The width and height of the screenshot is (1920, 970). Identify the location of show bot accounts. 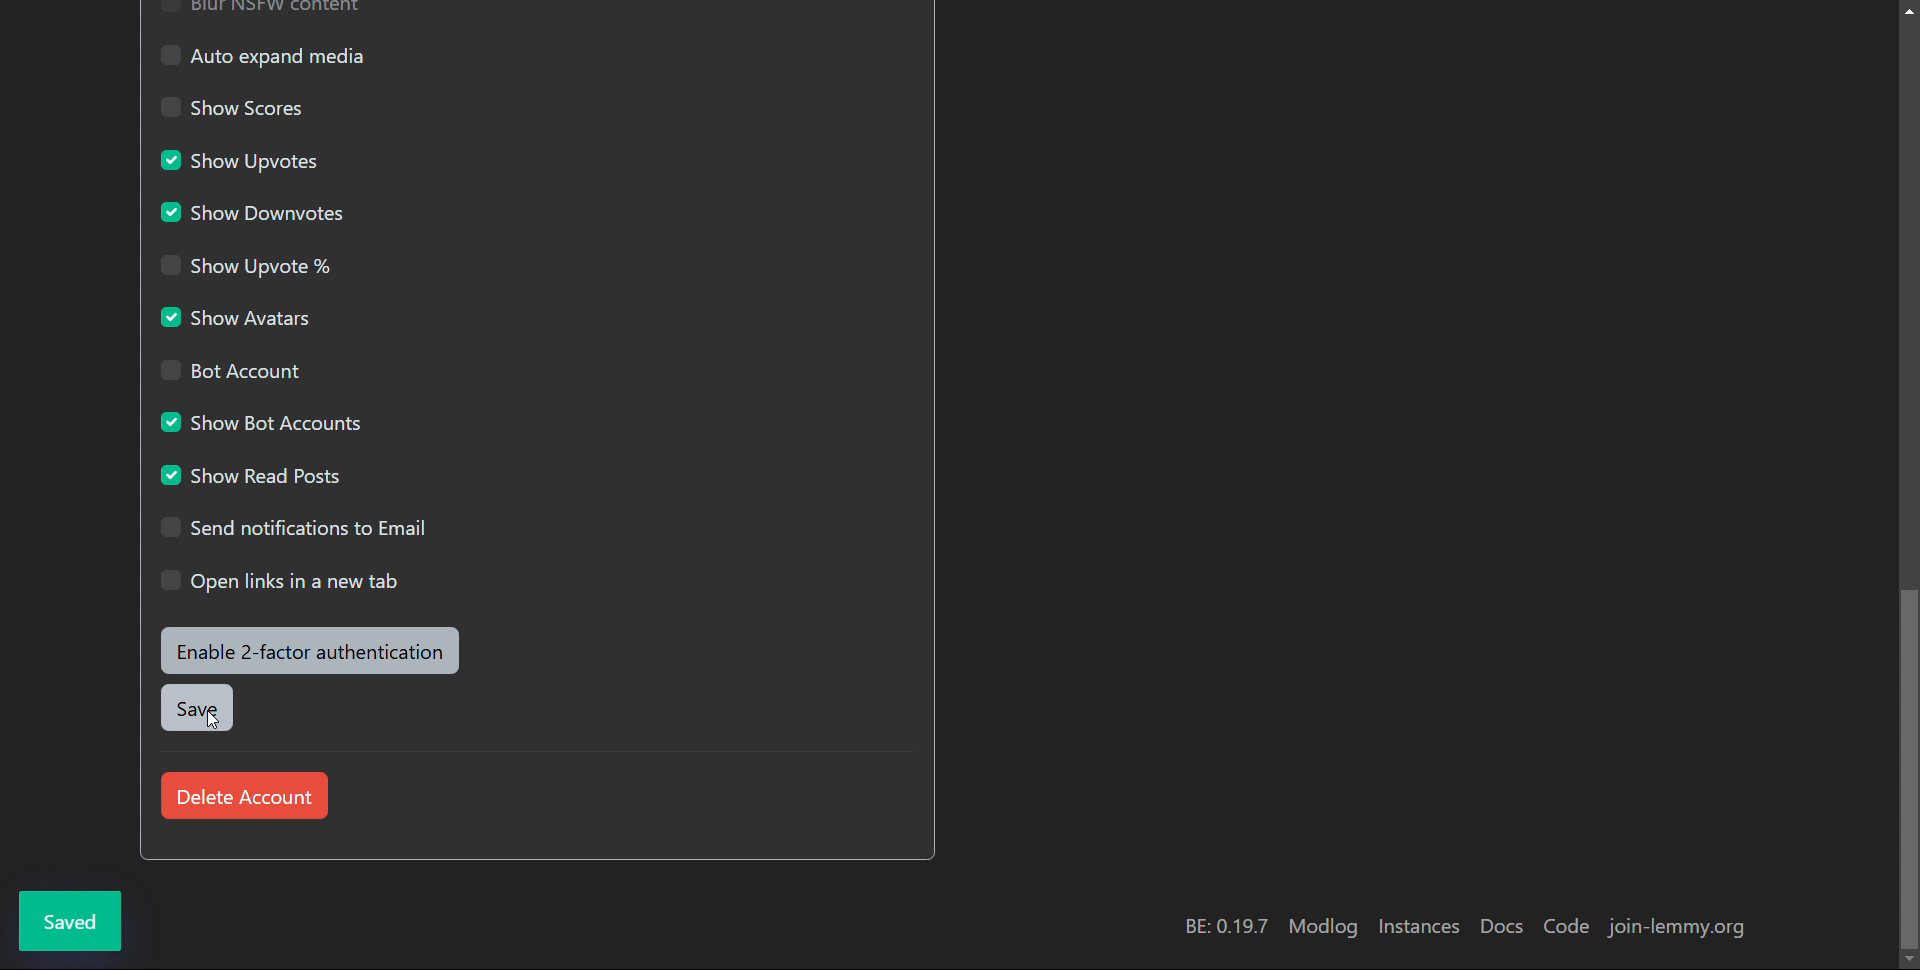
(266, 421).